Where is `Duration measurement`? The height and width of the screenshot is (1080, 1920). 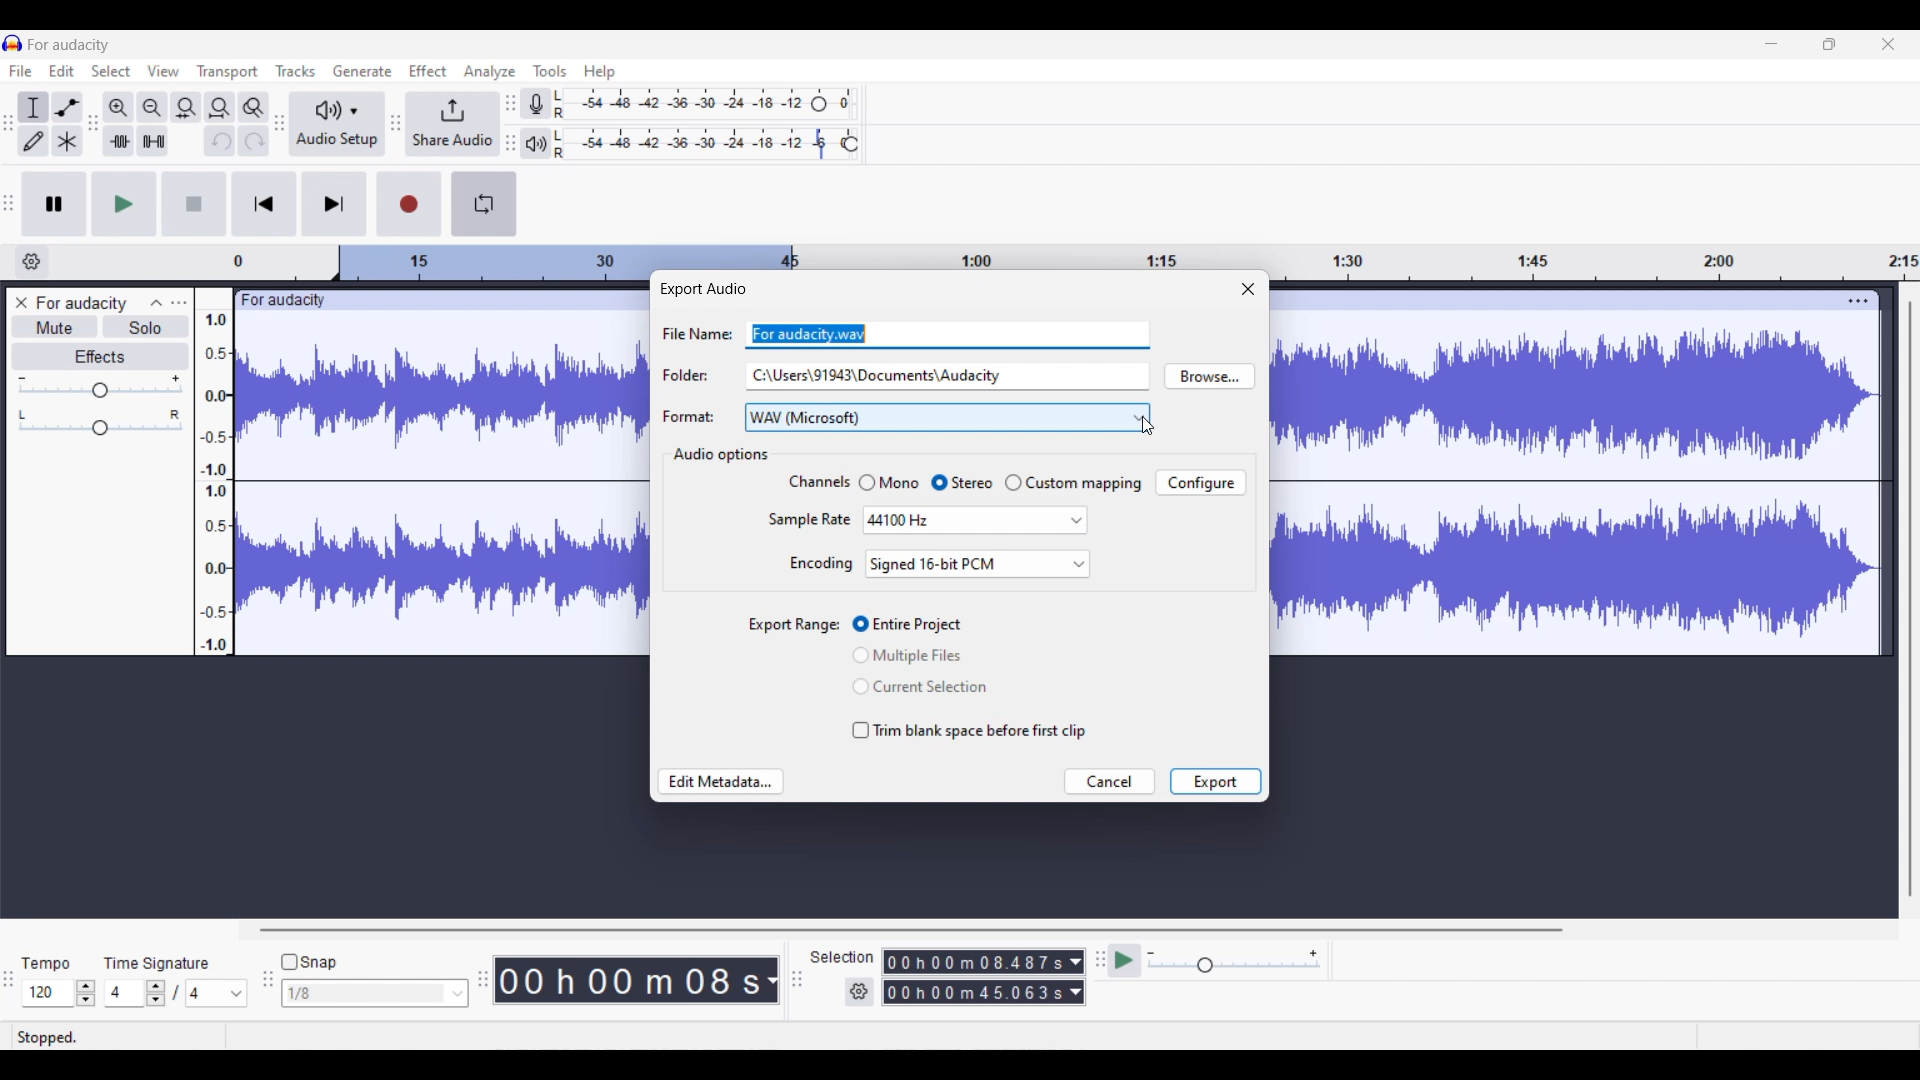 Duration measurement is located at coordinates (1076, 962).